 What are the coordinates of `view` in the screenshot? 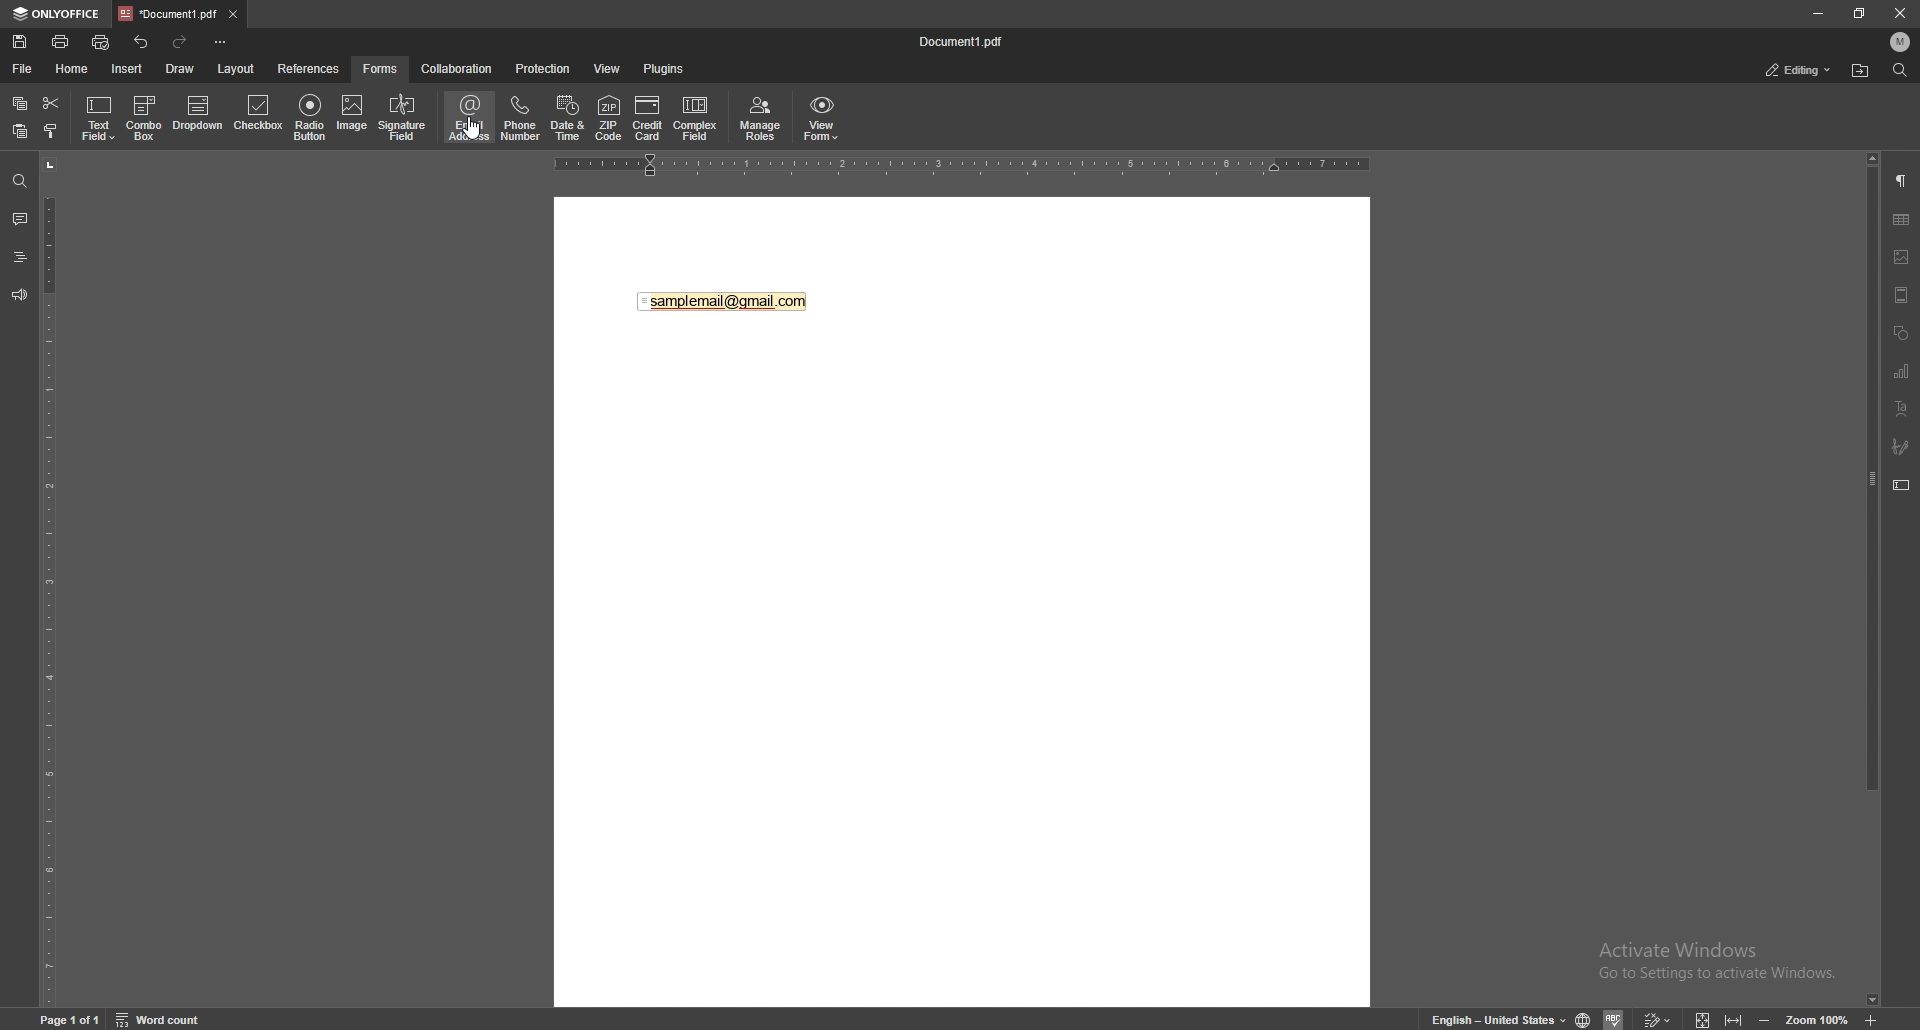 It's located at (608, 68).